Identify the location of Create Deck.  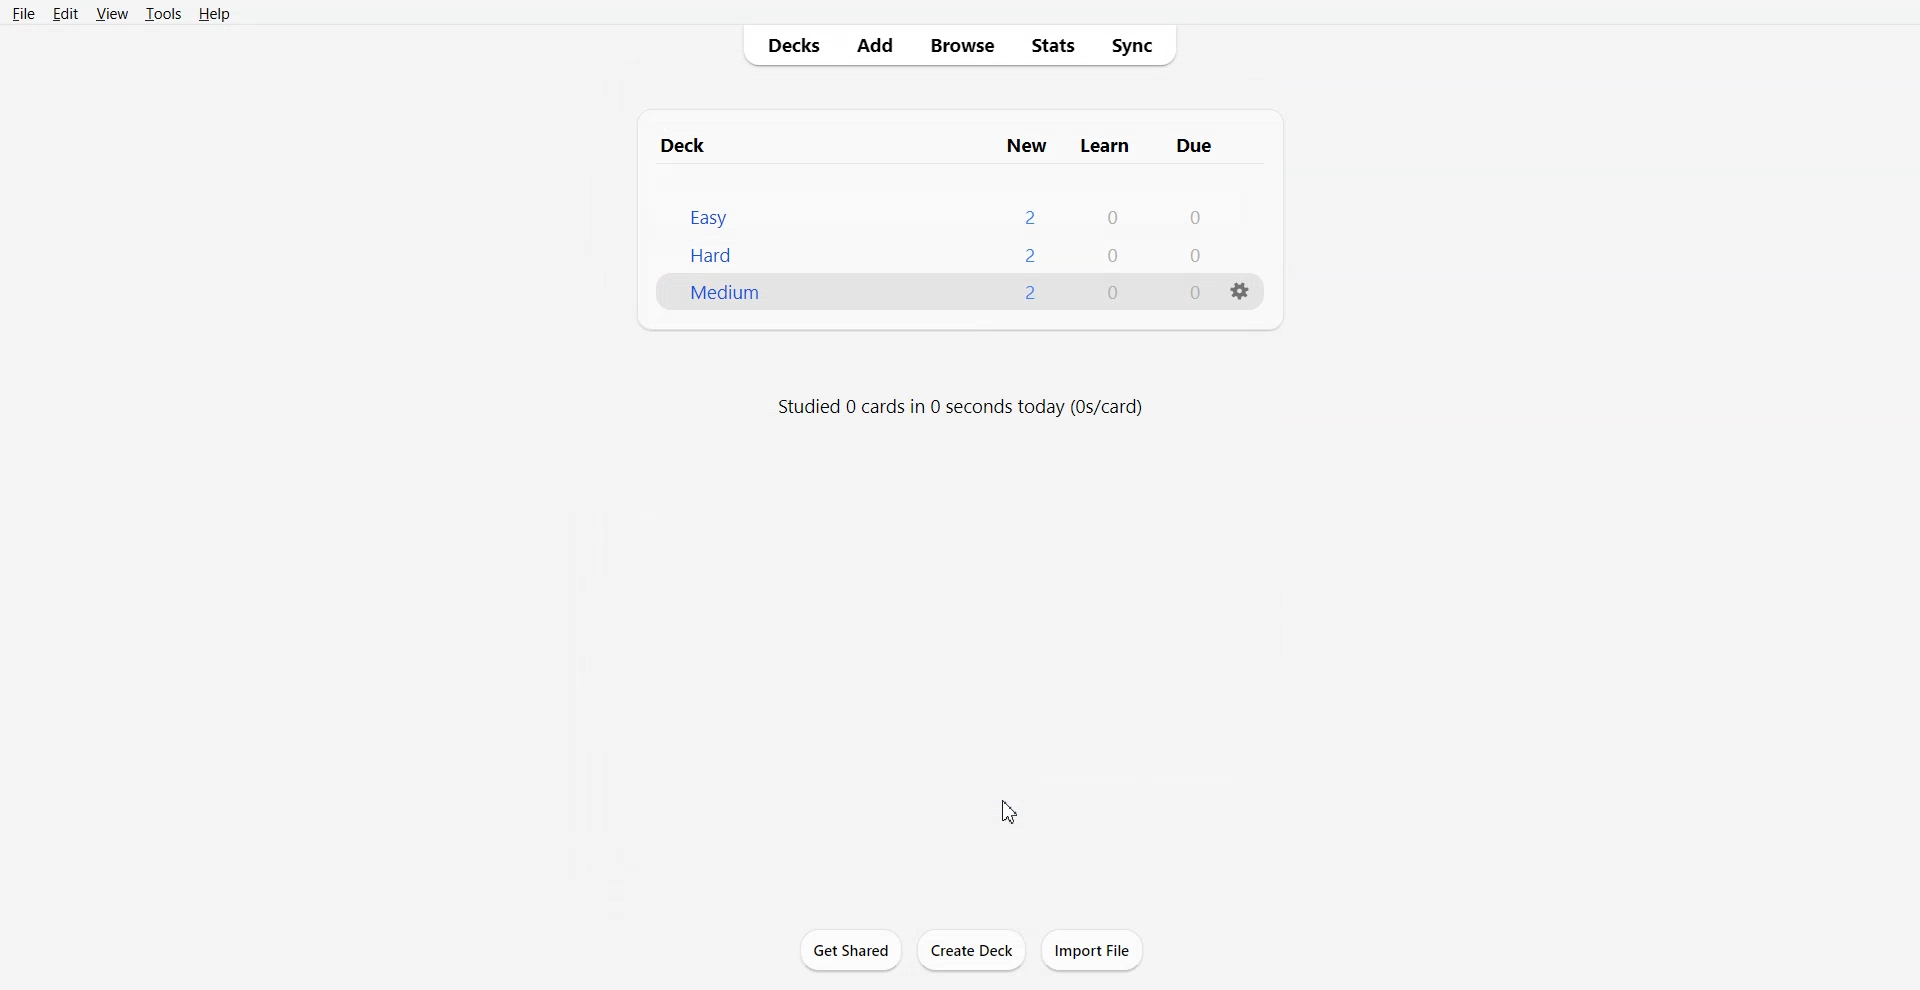
(971, 950).